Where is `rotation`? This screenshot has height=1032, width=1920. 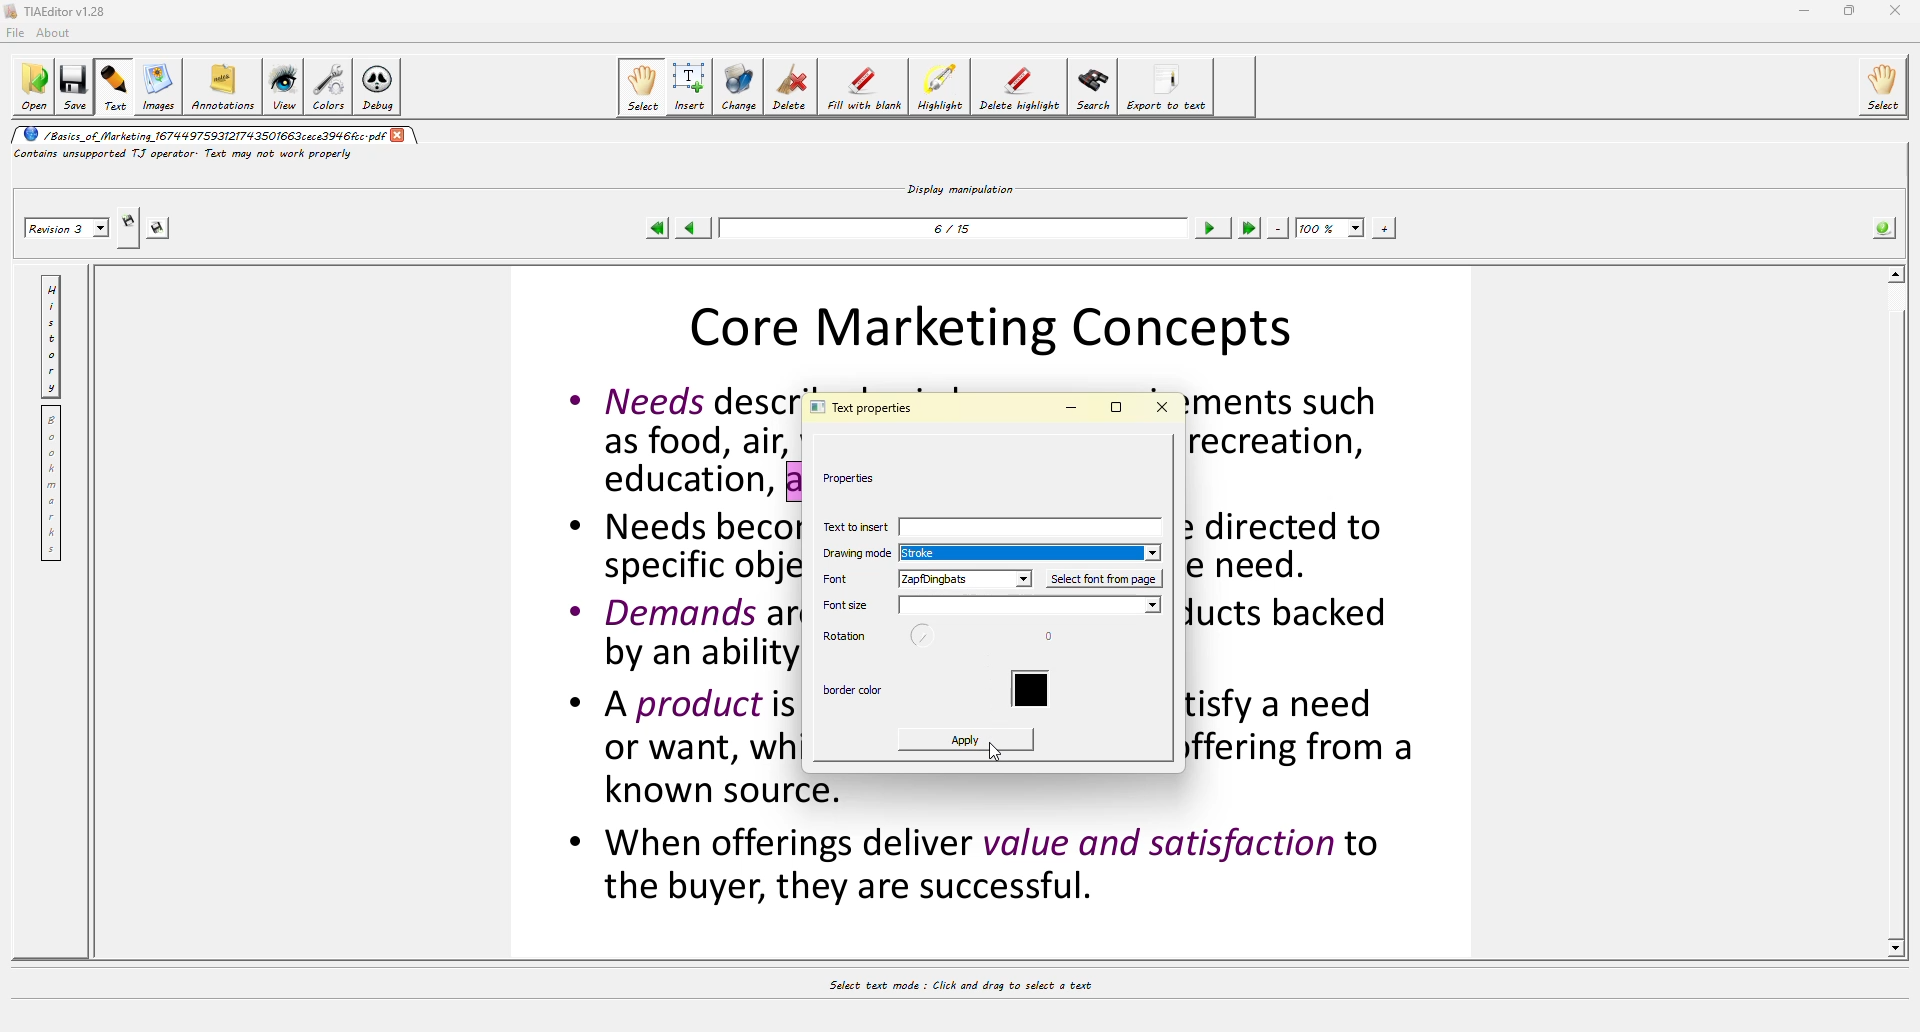 rotation is located at coordinates (843, 636).